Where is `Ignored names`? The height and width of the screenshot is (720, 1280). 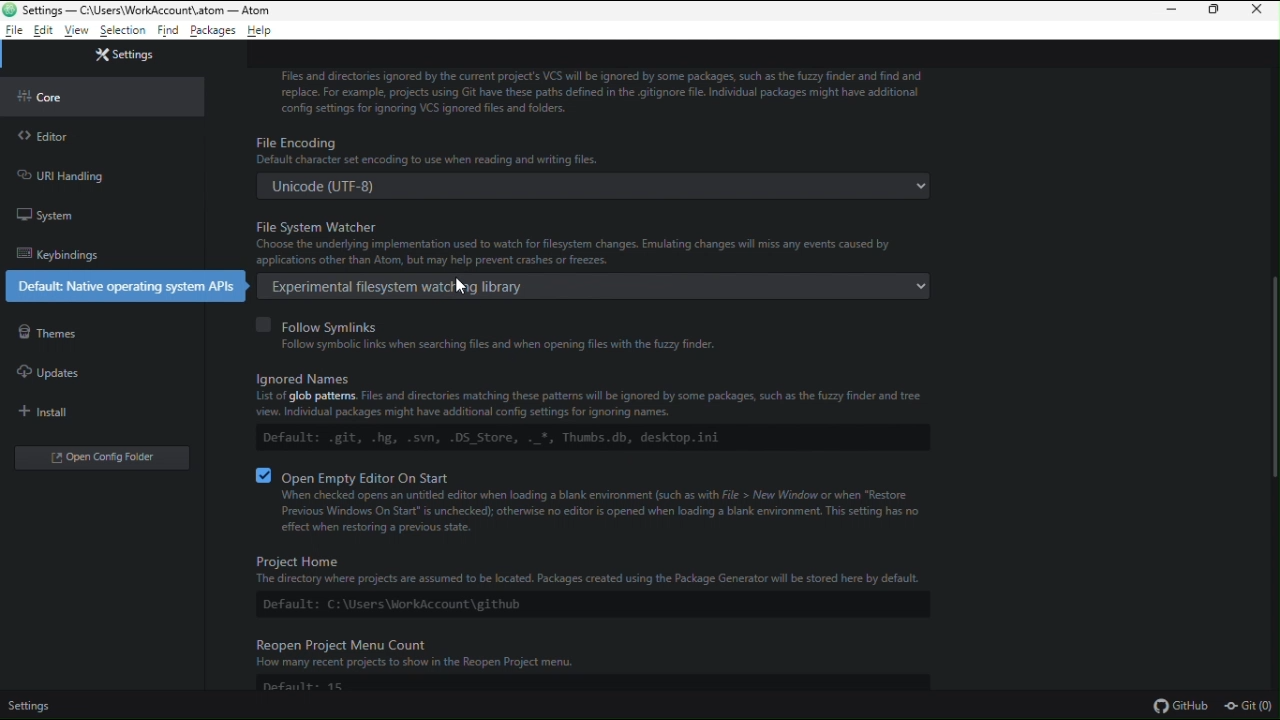 Ignored names is located at coordinates (594, 407).